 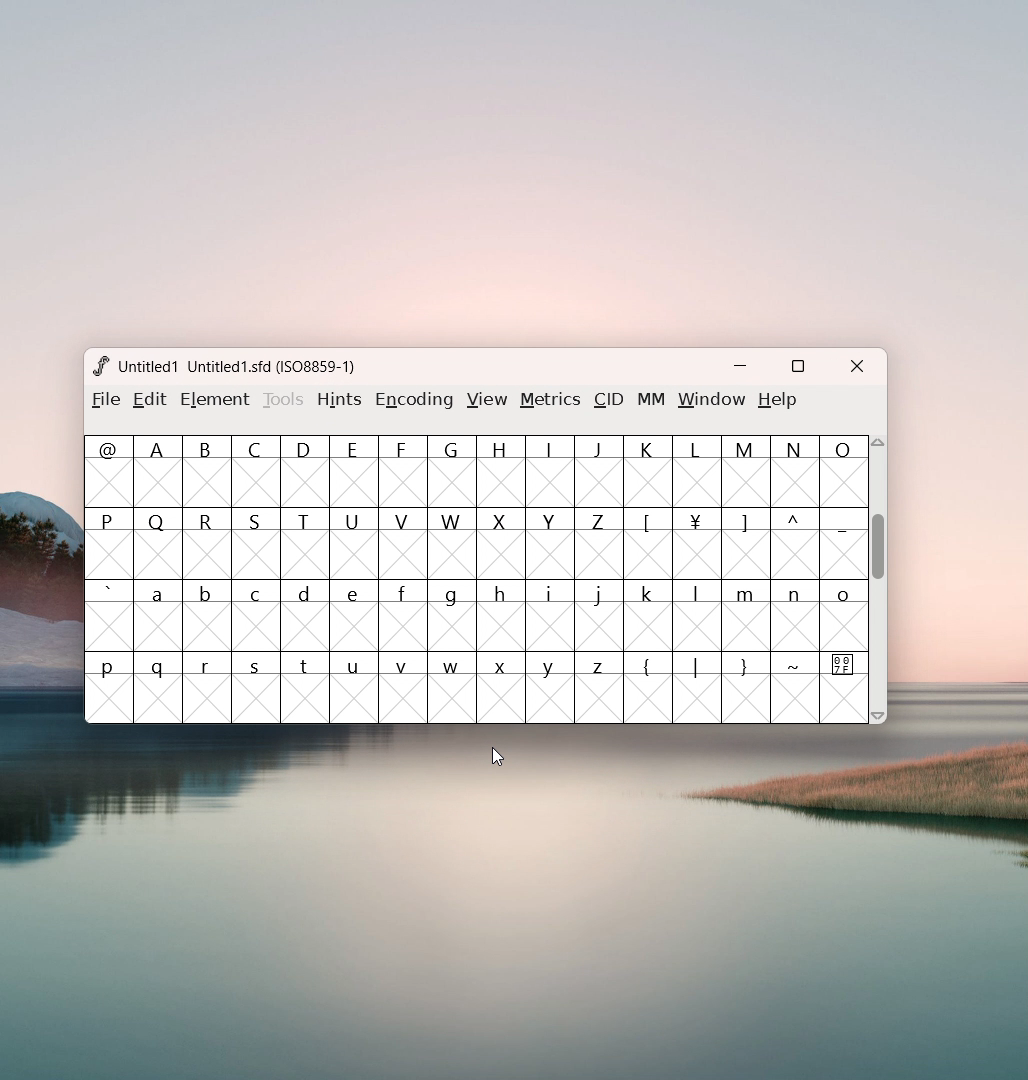 I want to click on z, so click(x=600, y=688).